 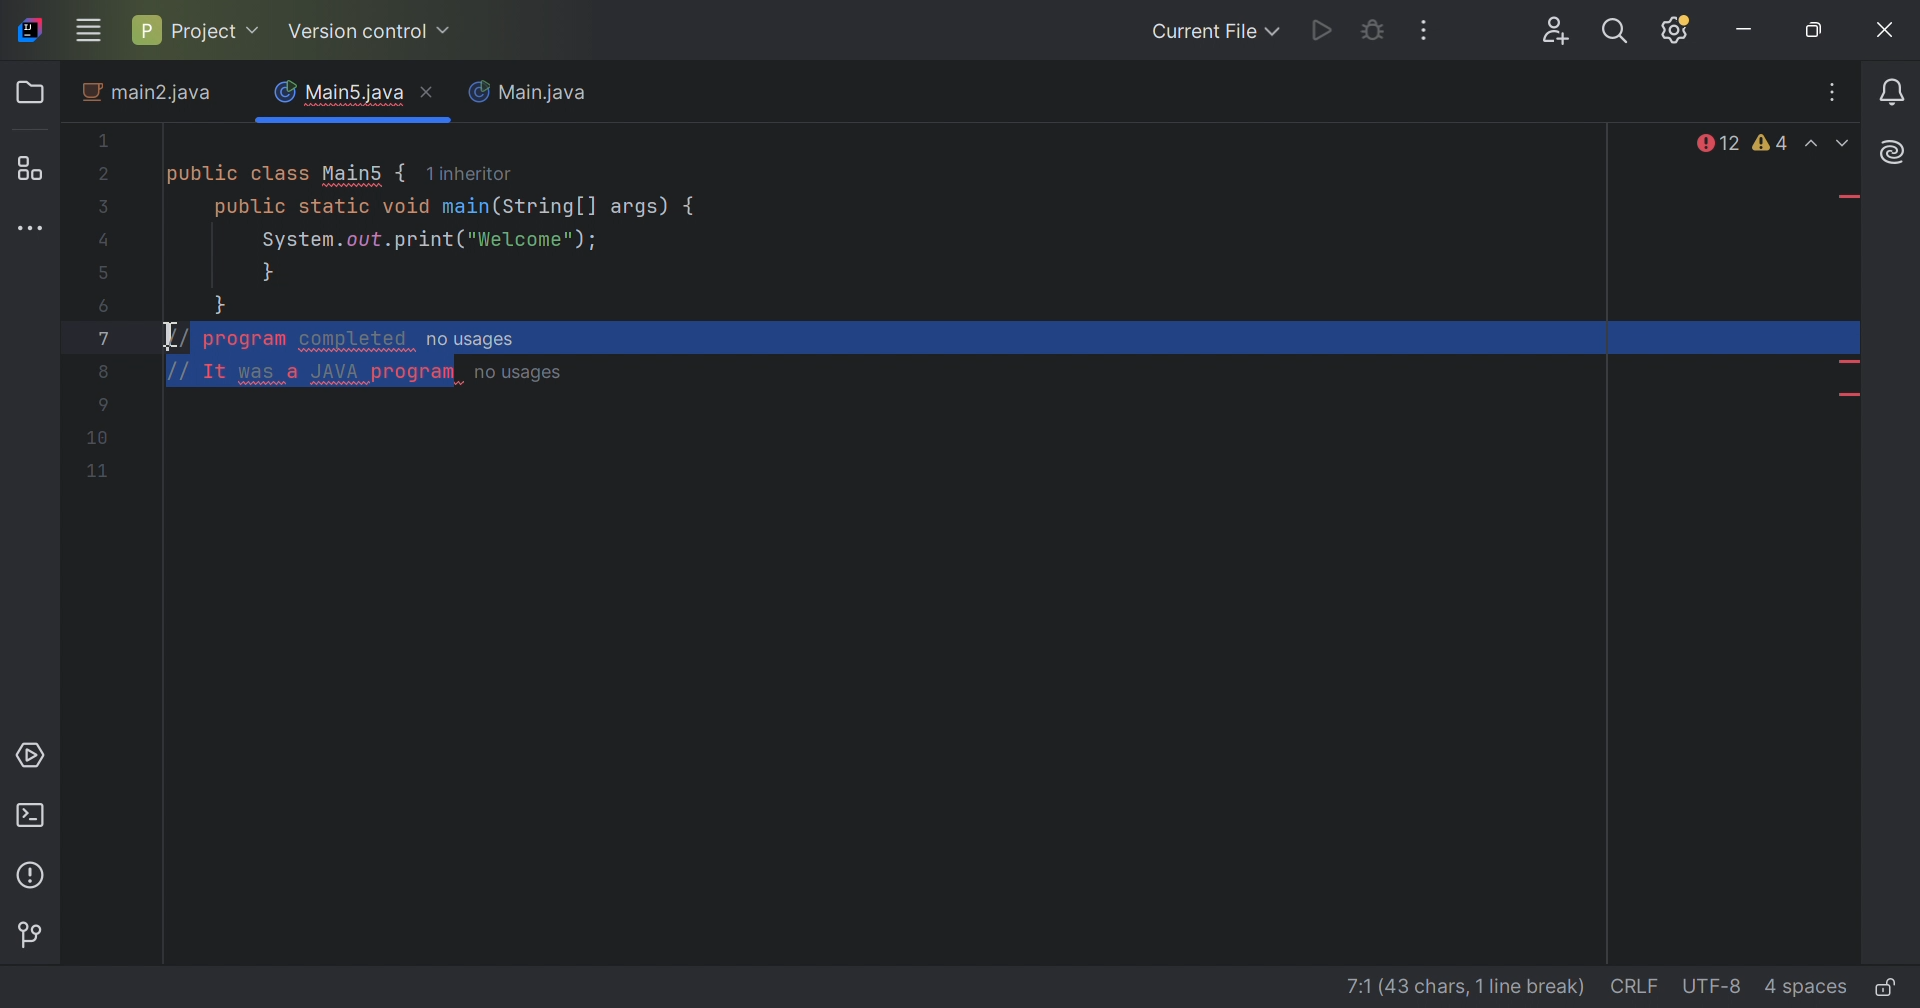 I want to click on Structure, so click(x=35, y=168).